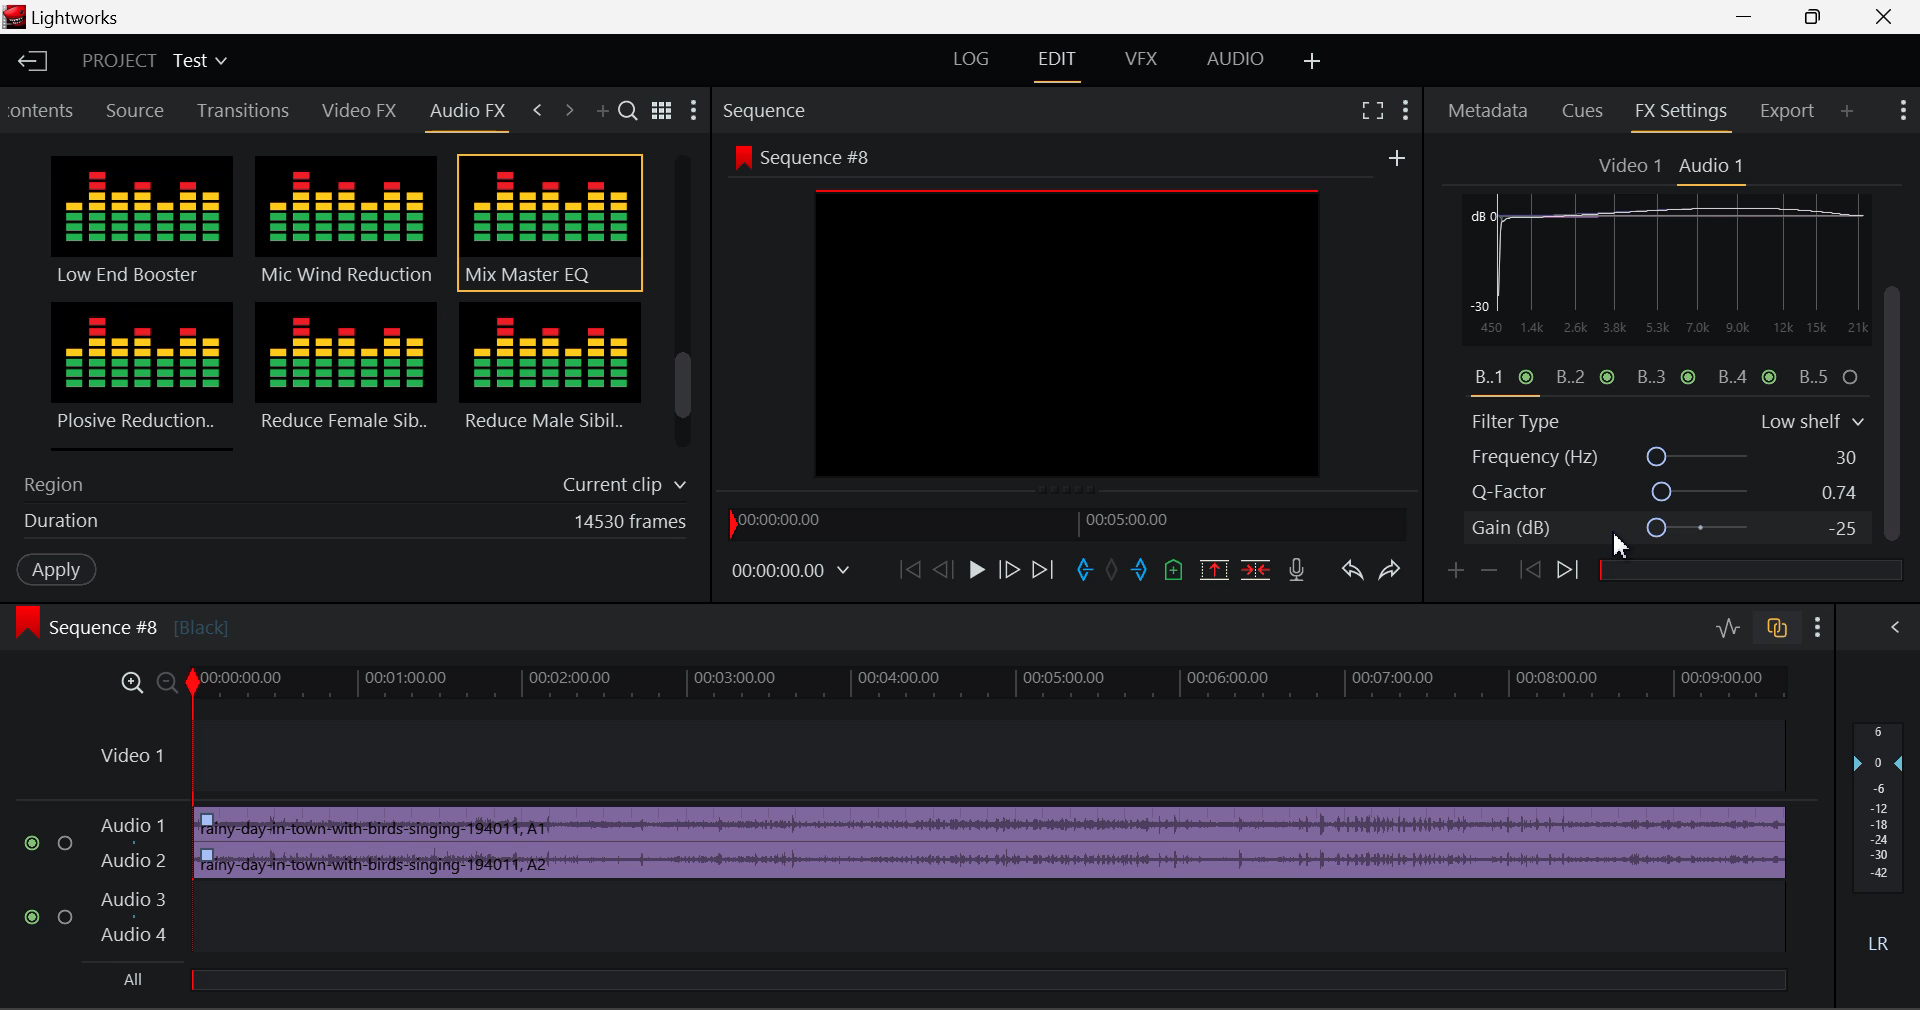 The image size is (1920, 1010). What do you see at coordinates (1495, 571) in the screenshot?
I see `remove keyframe` at bounding box center [1495, 571].